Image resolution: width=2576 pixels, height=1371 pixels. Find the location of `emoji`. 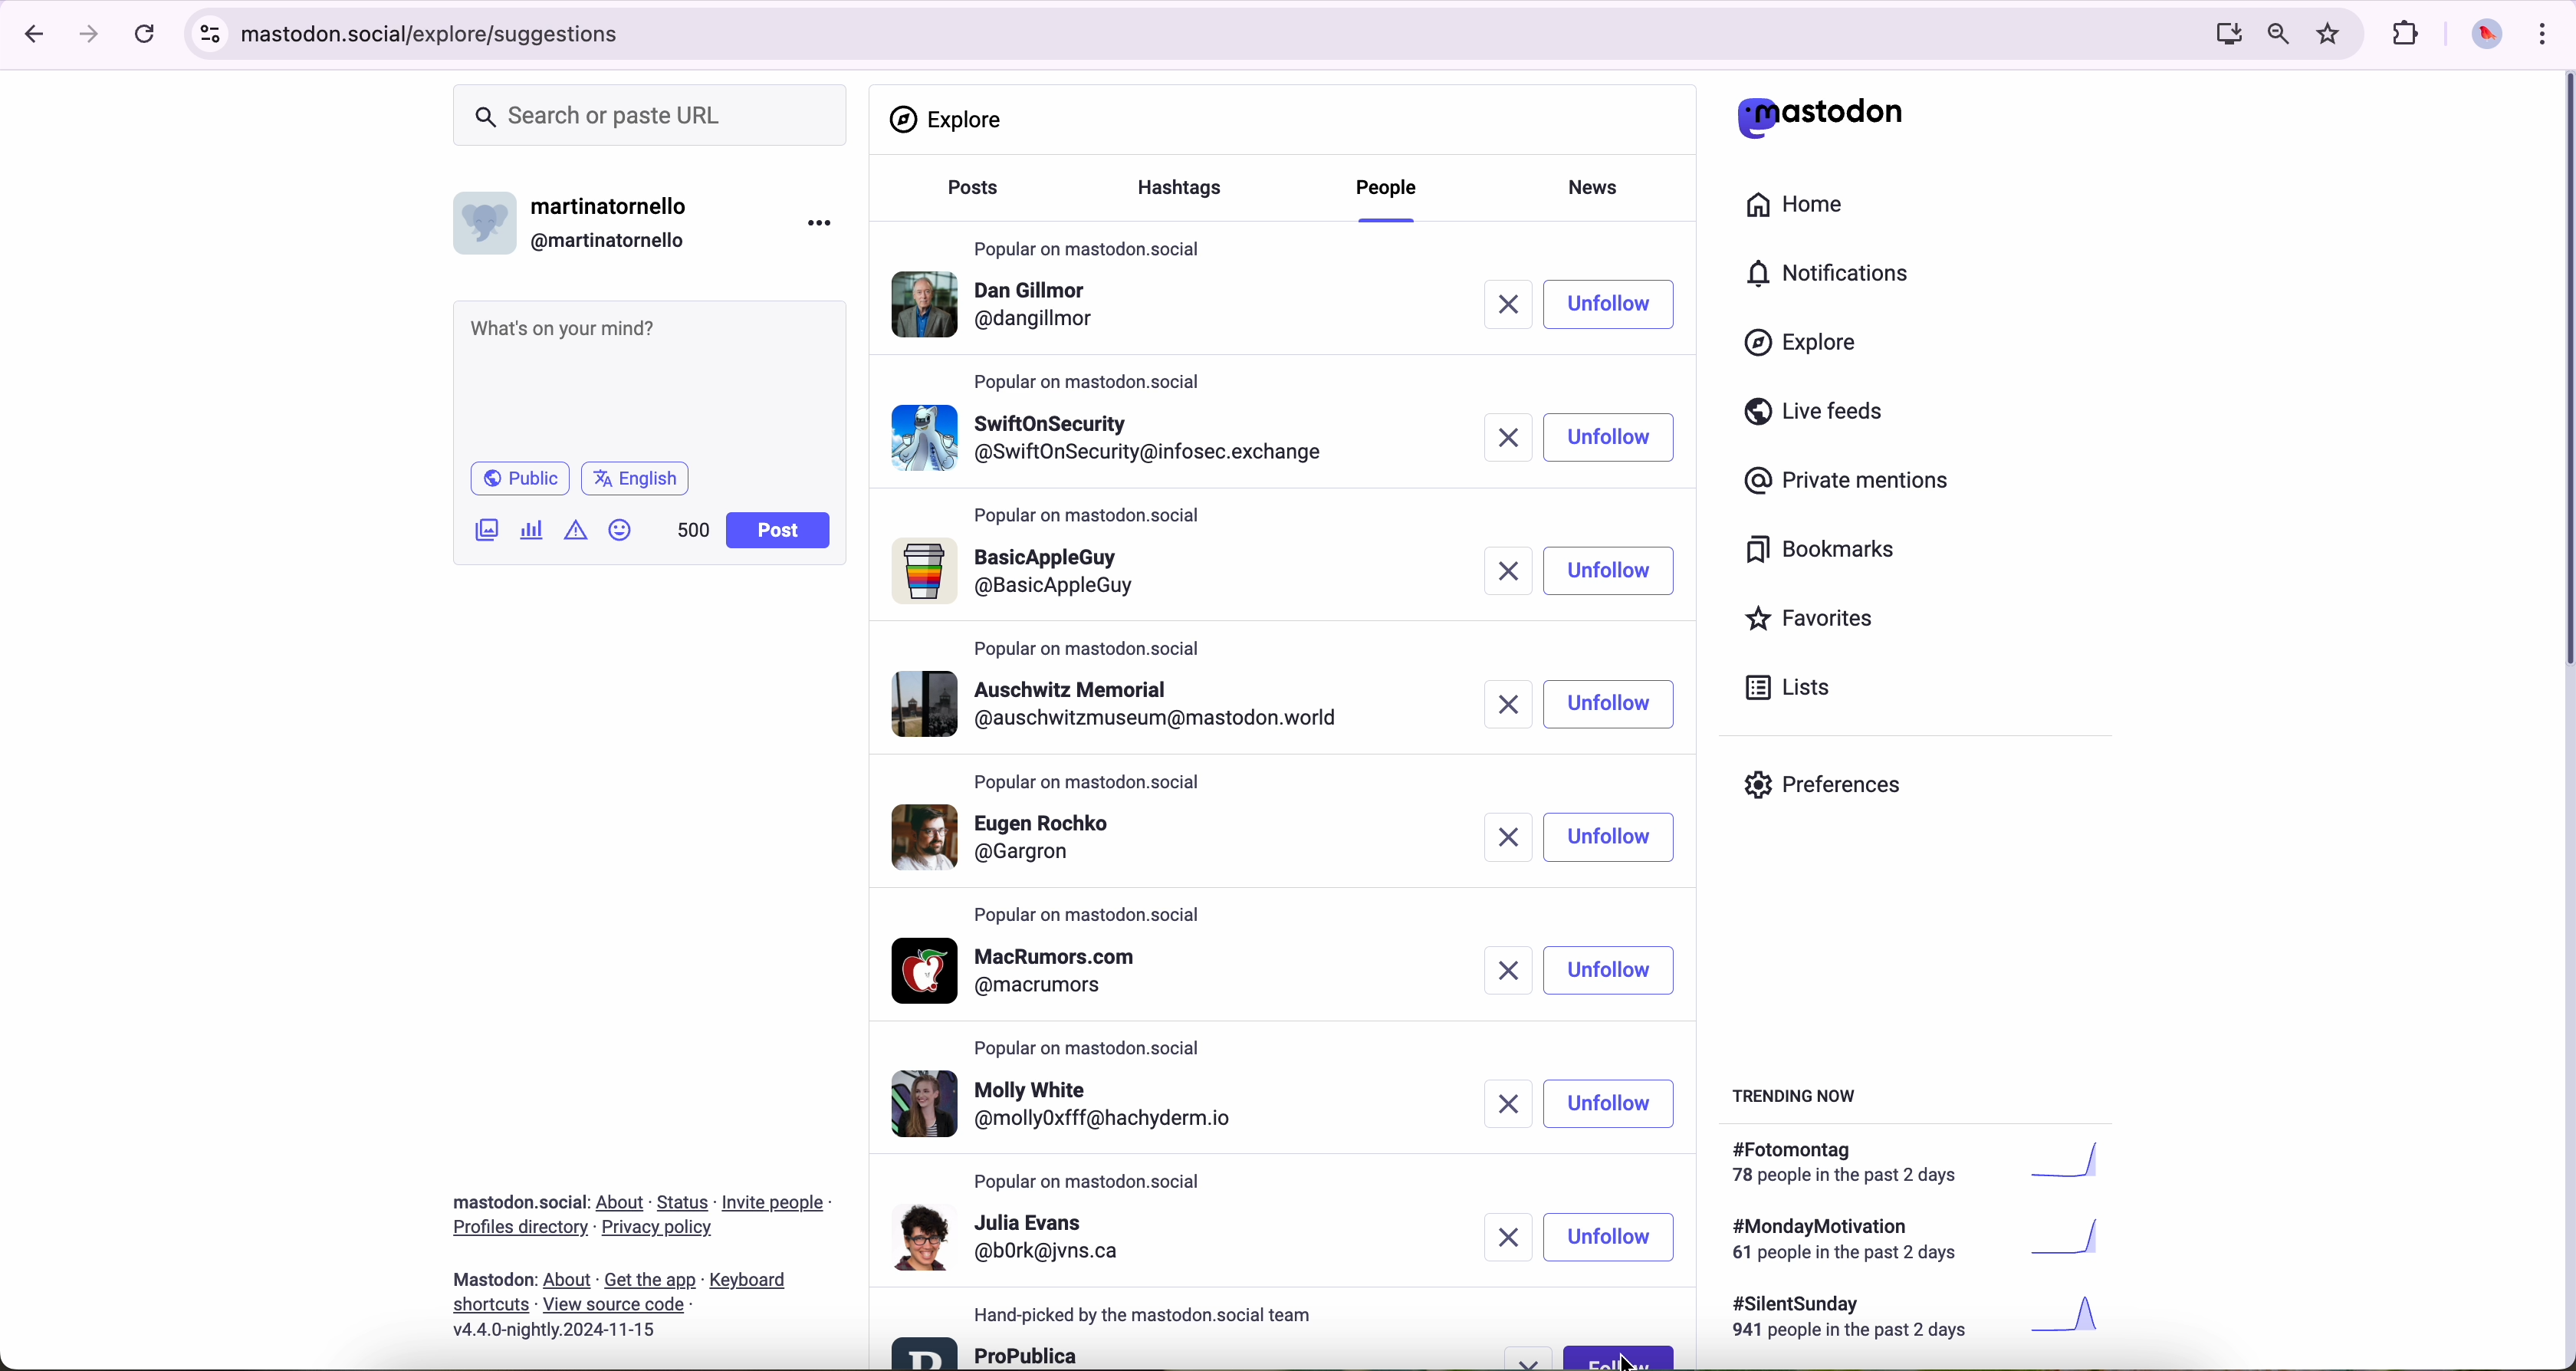

emoji is located at coordinates (621, 529).